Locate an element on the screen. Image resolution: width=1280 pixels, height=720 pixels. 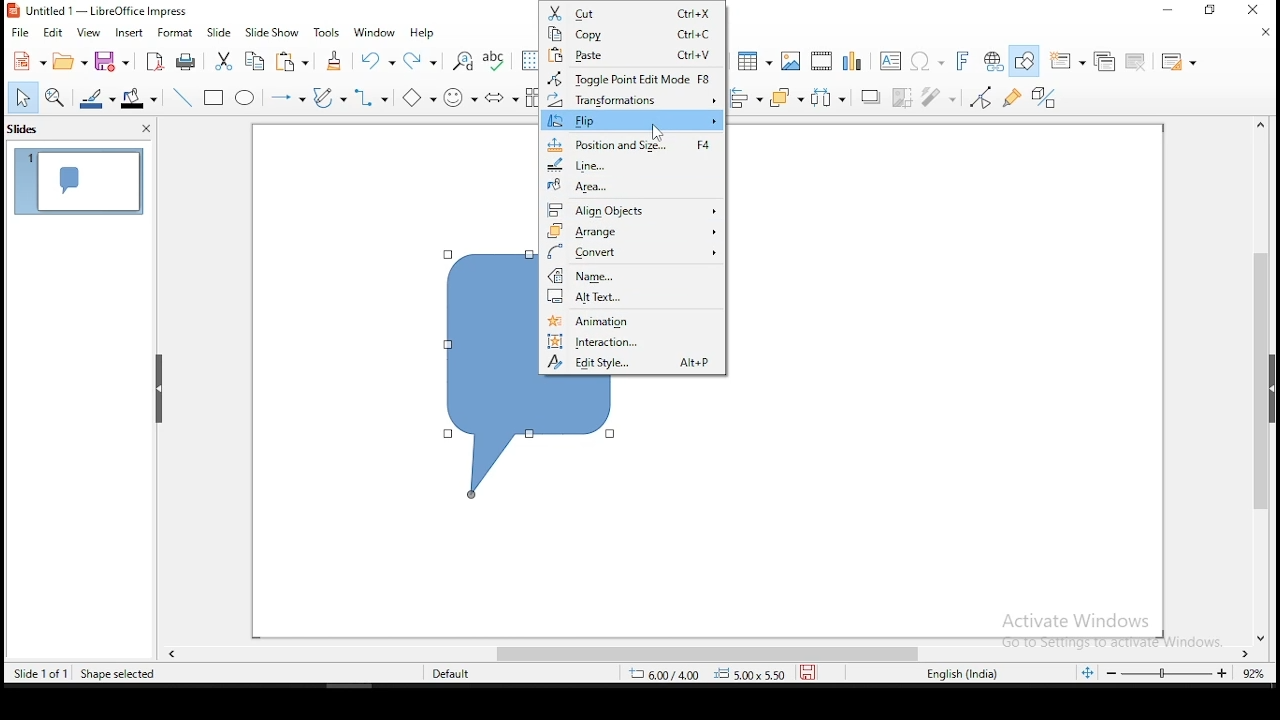
tools is located at coordinates (327, 32).